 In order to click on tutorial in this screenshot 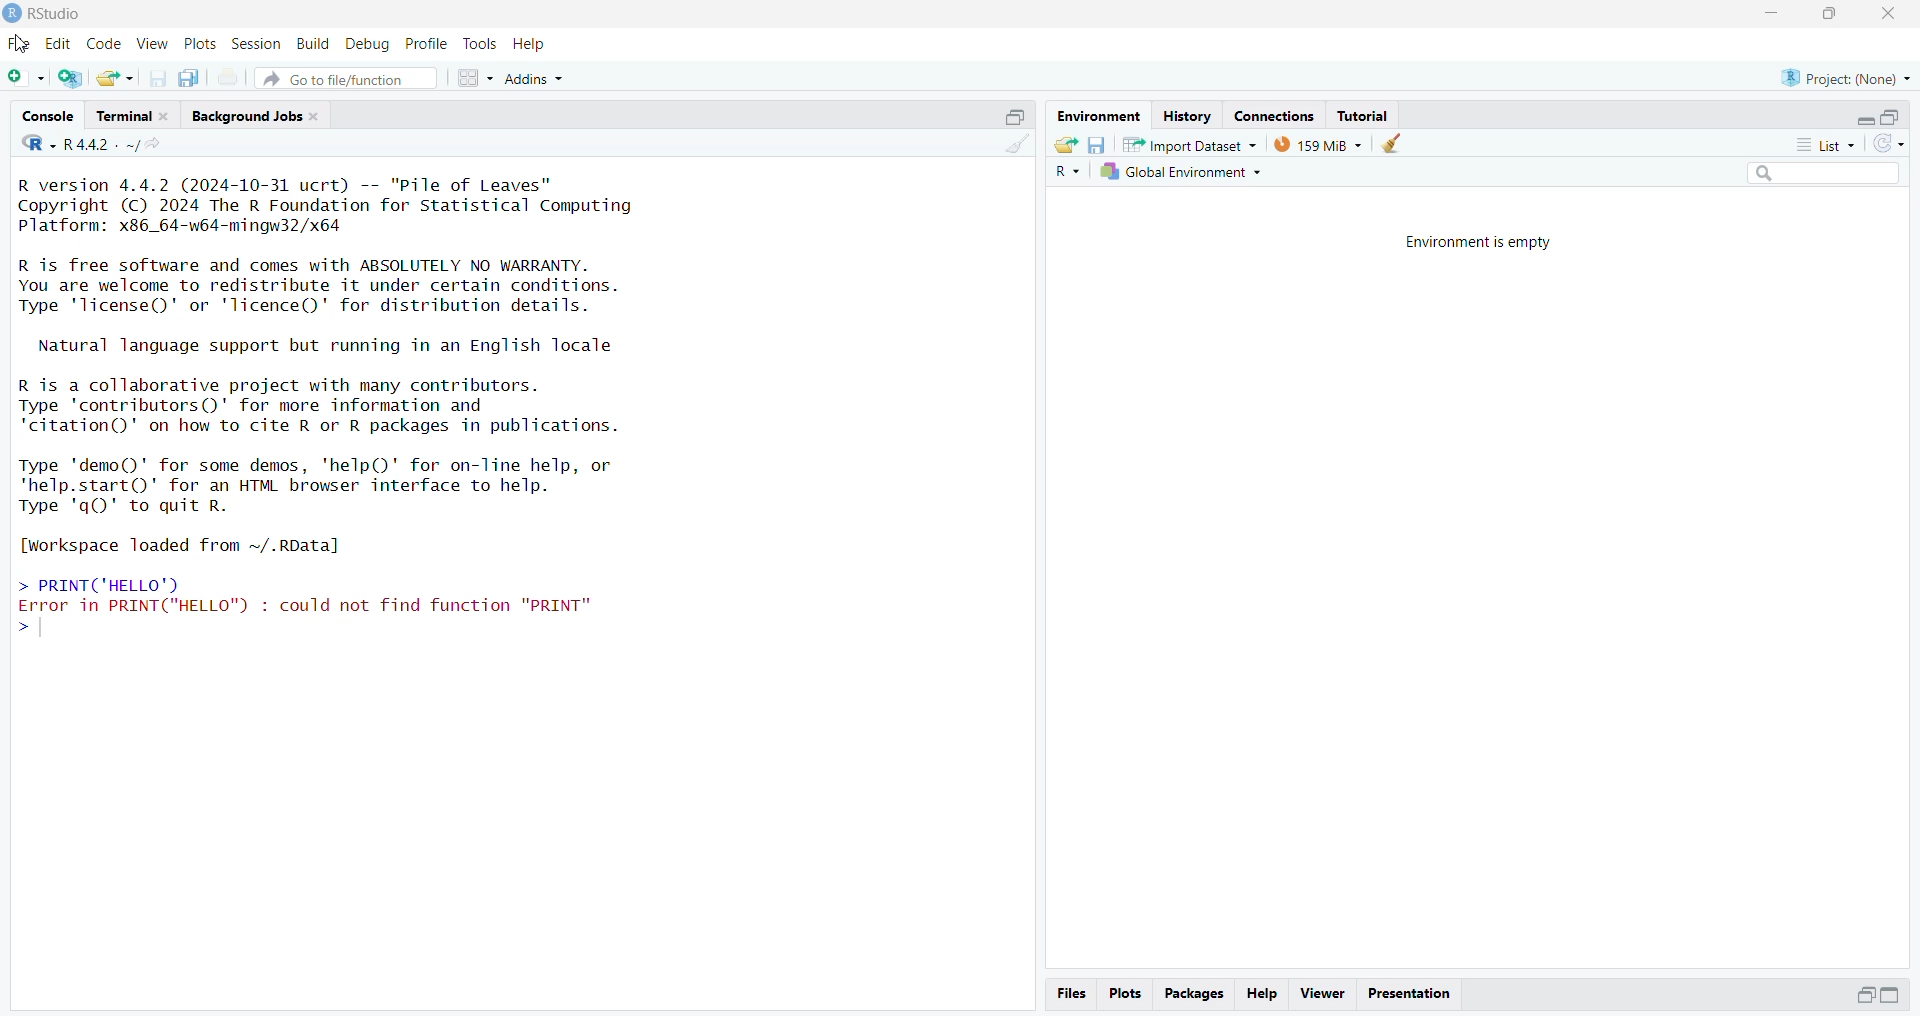, I will do `click(1365, 115)`.